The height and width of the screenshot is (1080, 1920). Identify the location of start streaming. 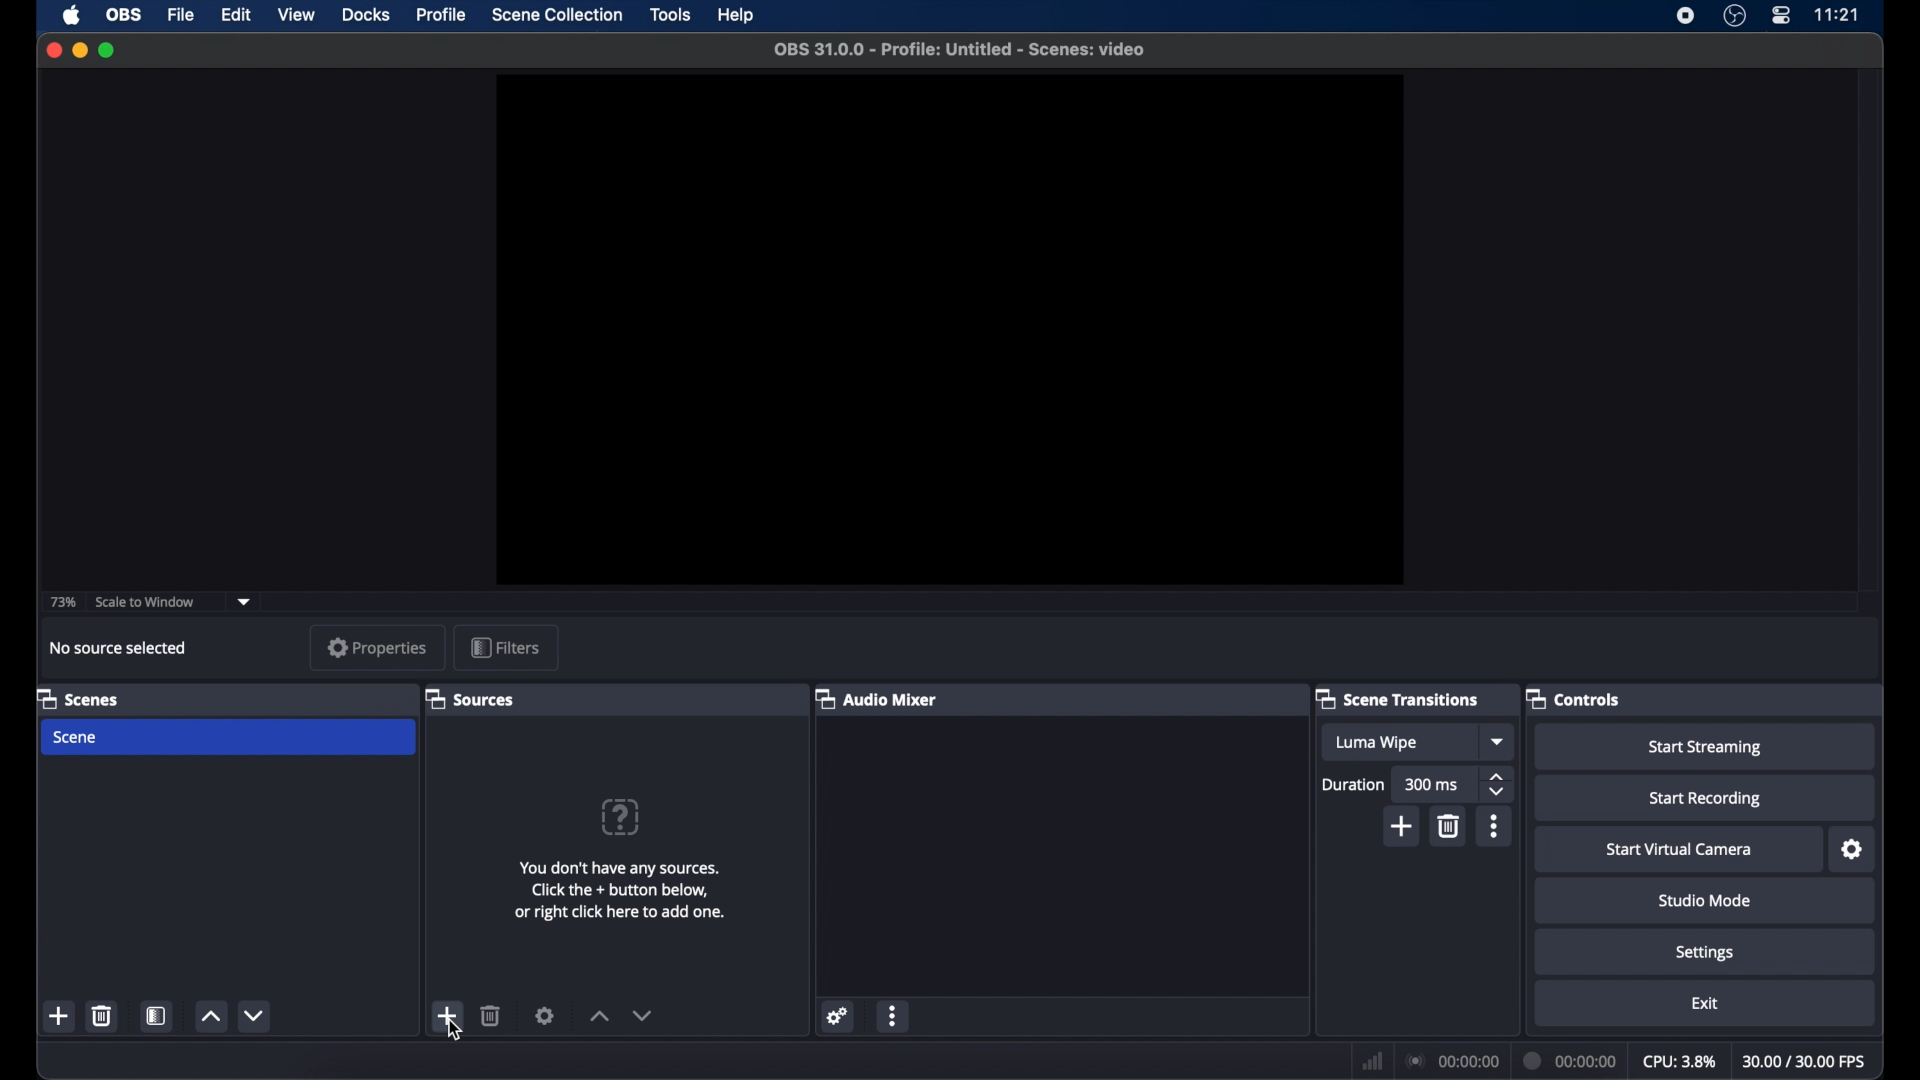
(1706, 746).